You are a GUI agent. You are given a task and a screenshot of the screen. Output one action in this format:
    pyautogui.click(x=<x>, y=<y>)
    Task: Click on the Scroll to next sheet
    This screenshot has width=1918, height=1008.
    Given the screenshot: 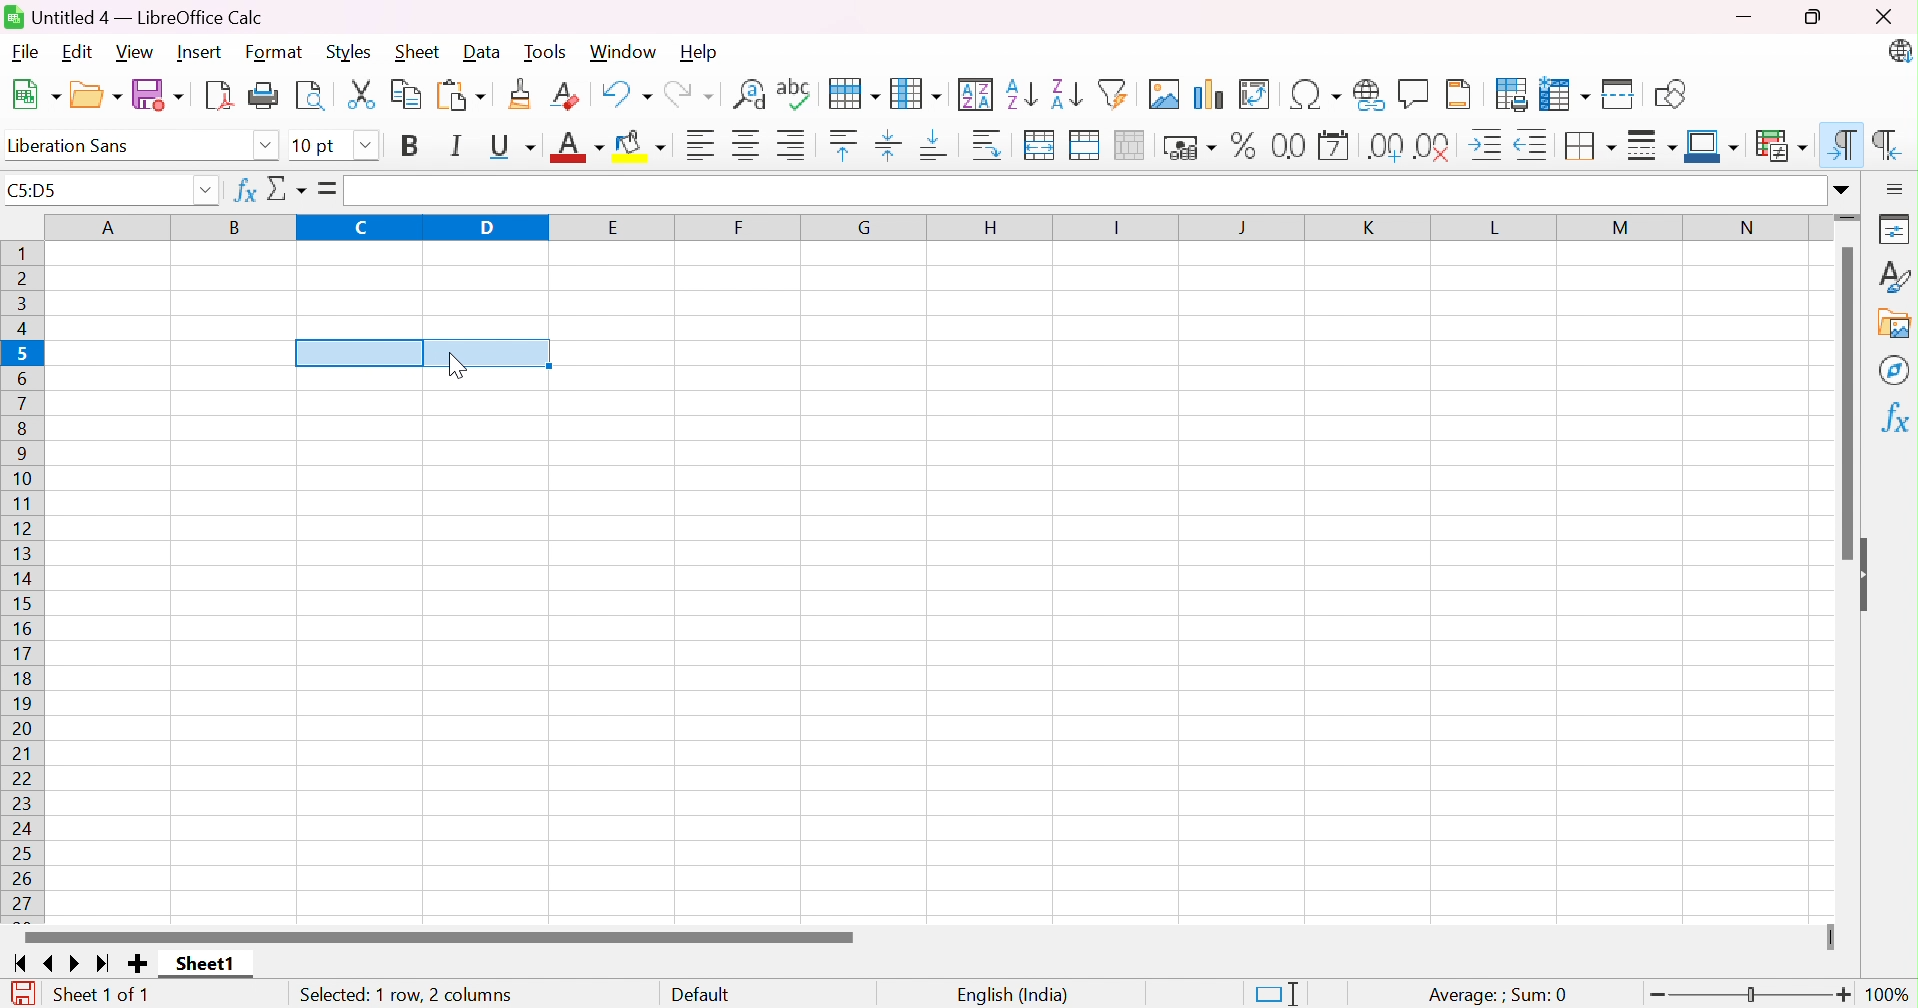 What is the action you would take?
    pyautogui.click(x=80, y=966)
    